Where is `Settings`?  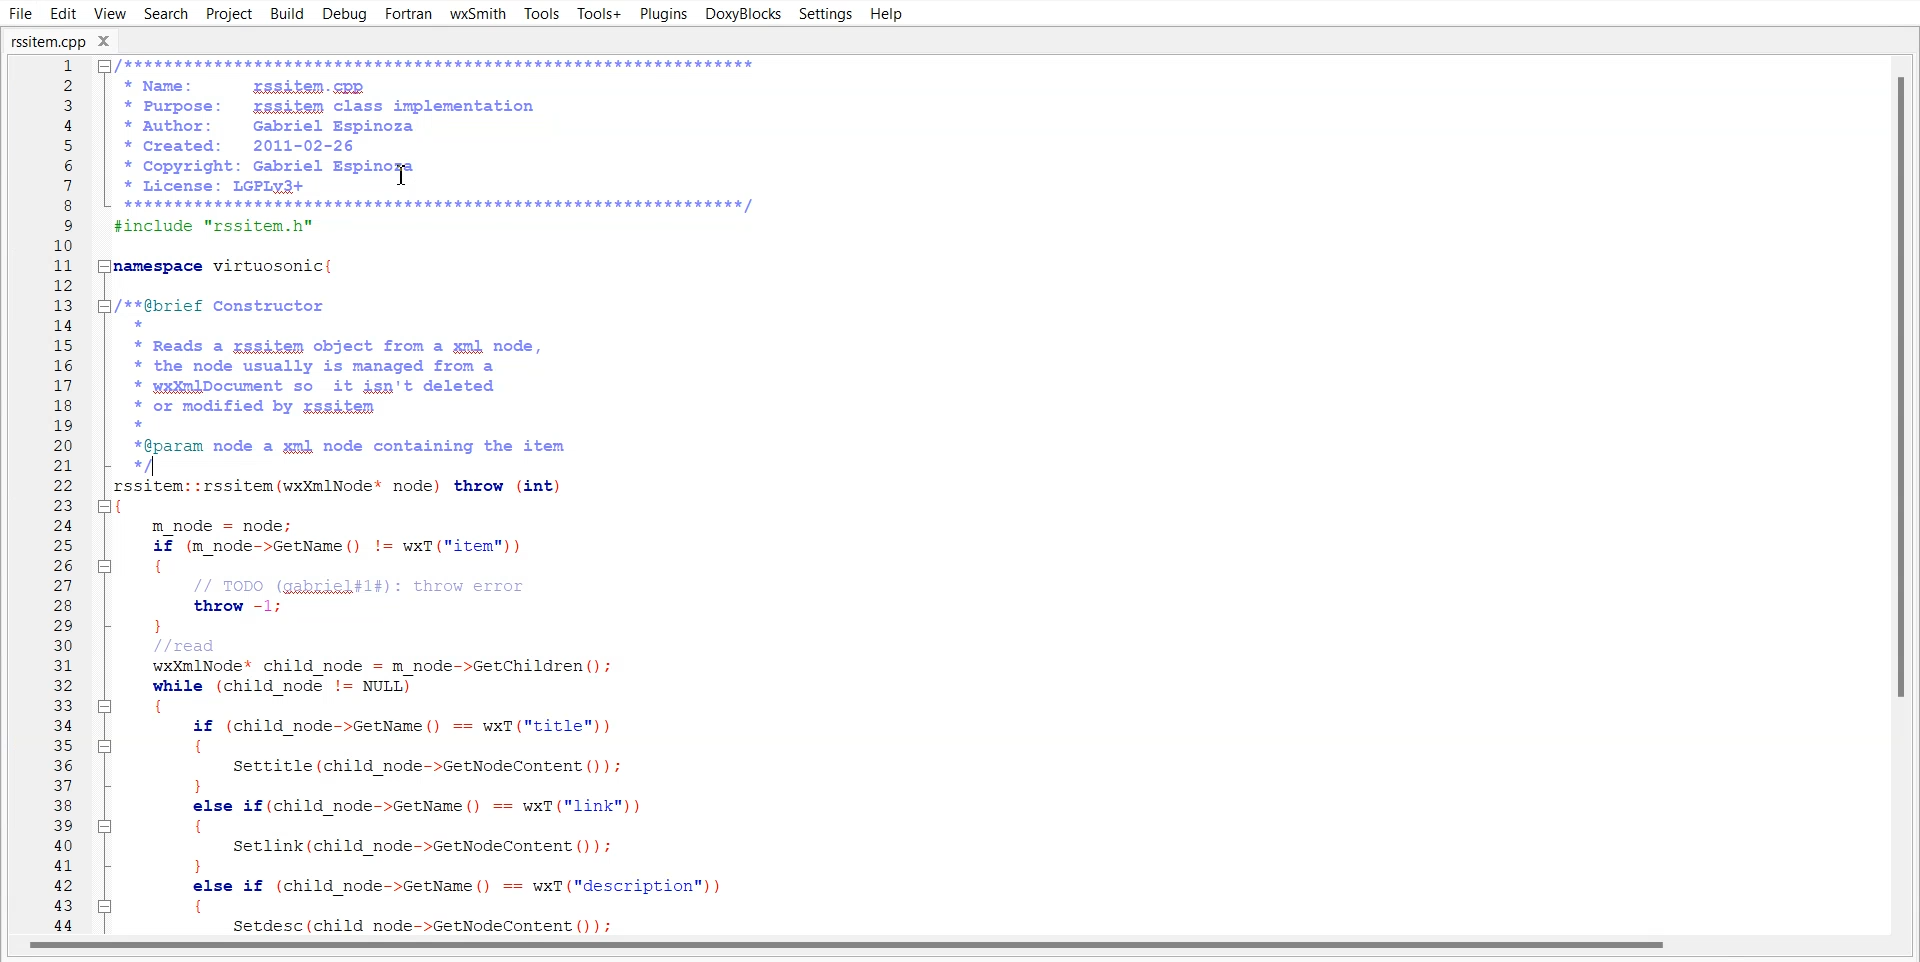
Settings is located at coordinates (825, 14).